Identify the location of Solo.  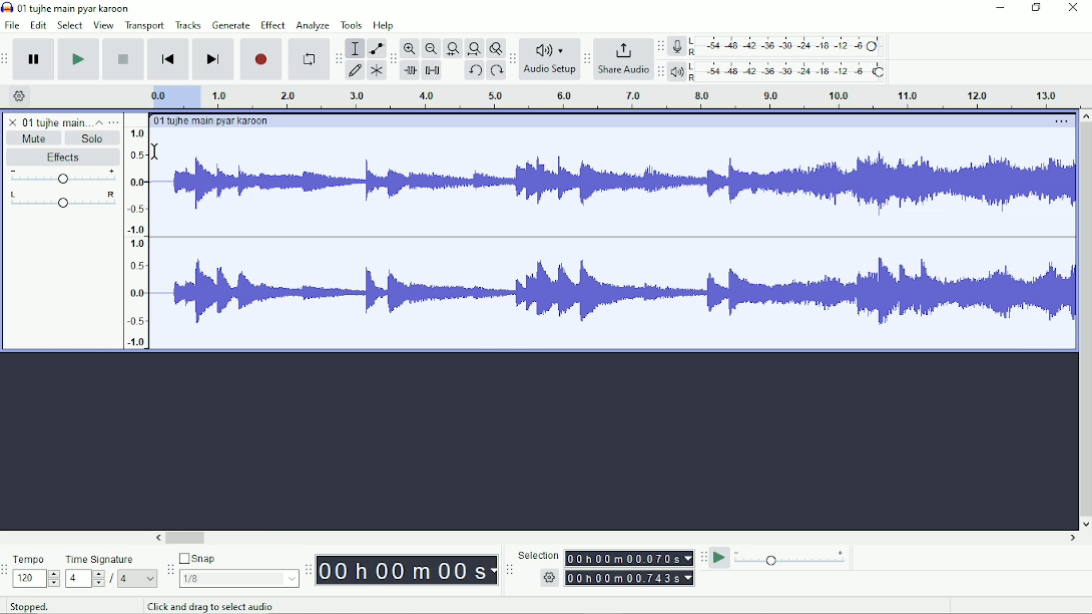
(93, 138).